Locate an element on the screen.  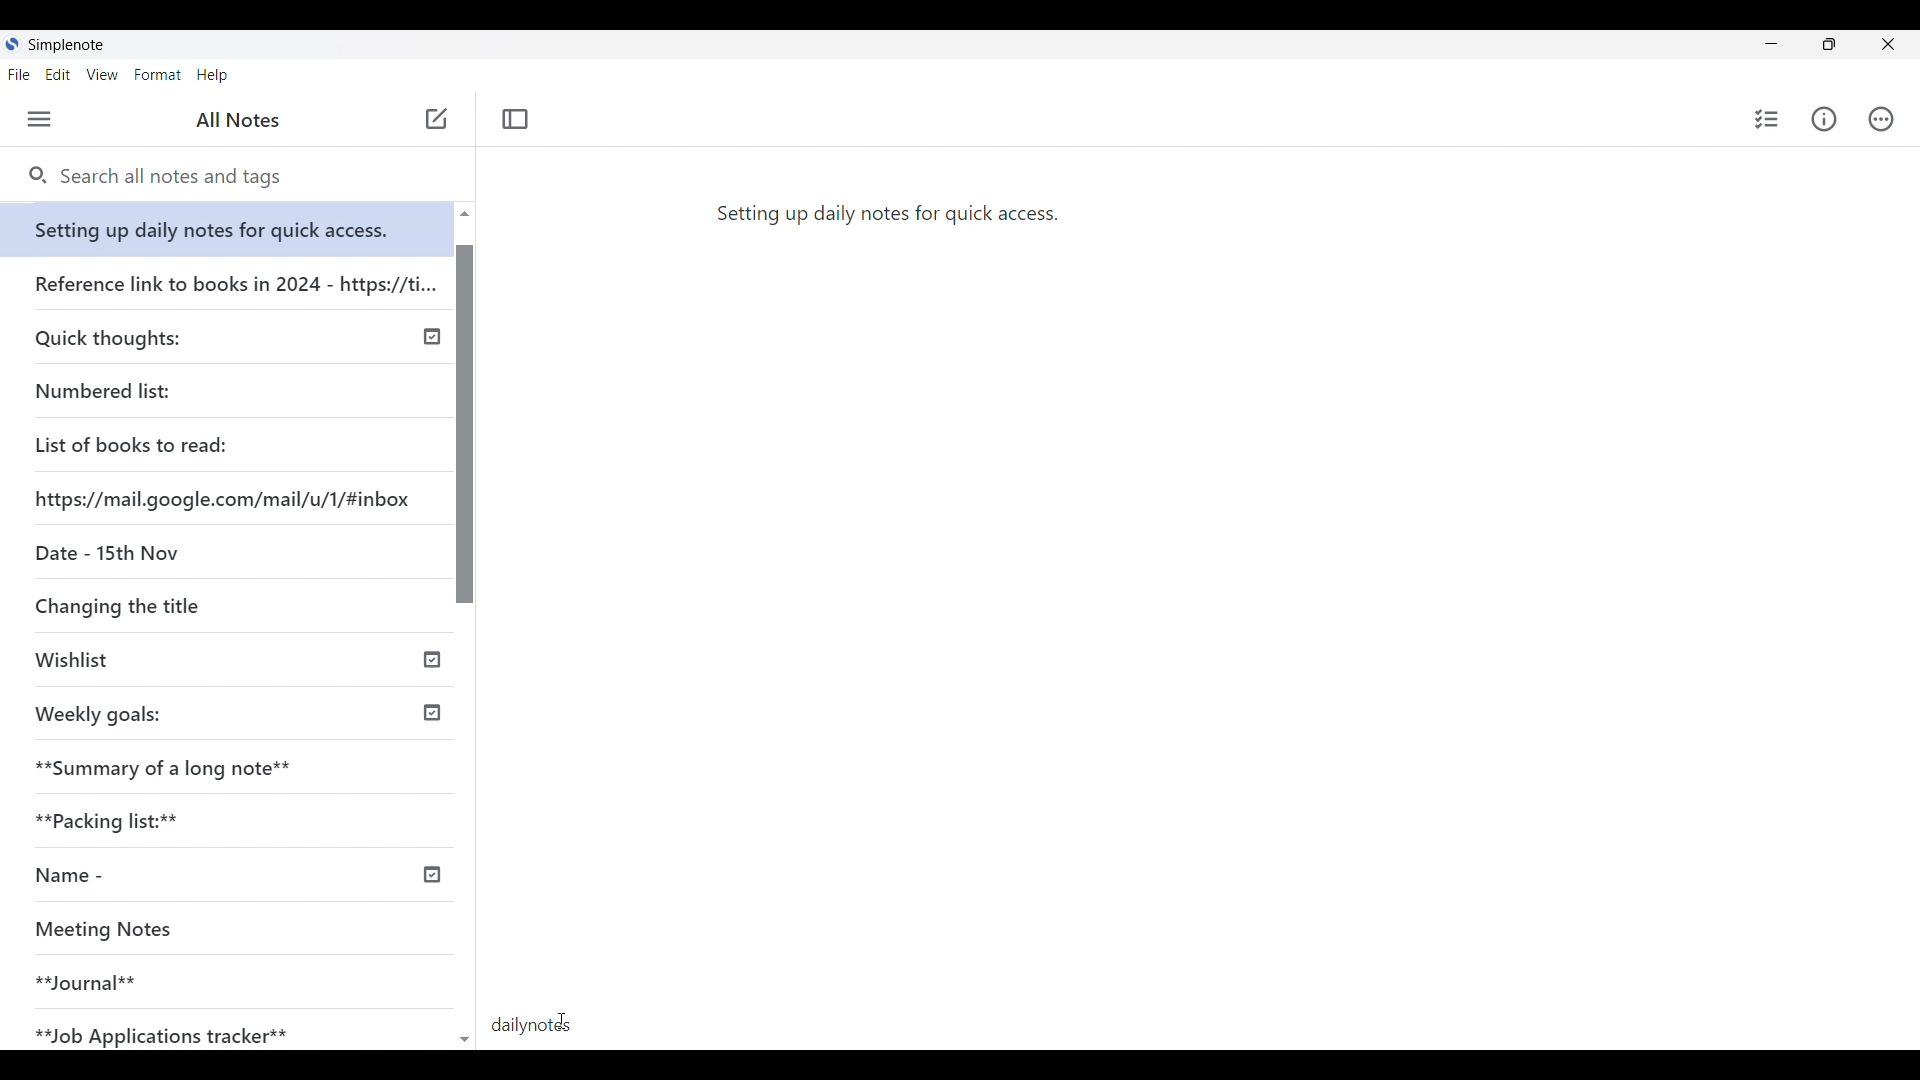
Quick slide to top is located at coordinates (465, 1040).